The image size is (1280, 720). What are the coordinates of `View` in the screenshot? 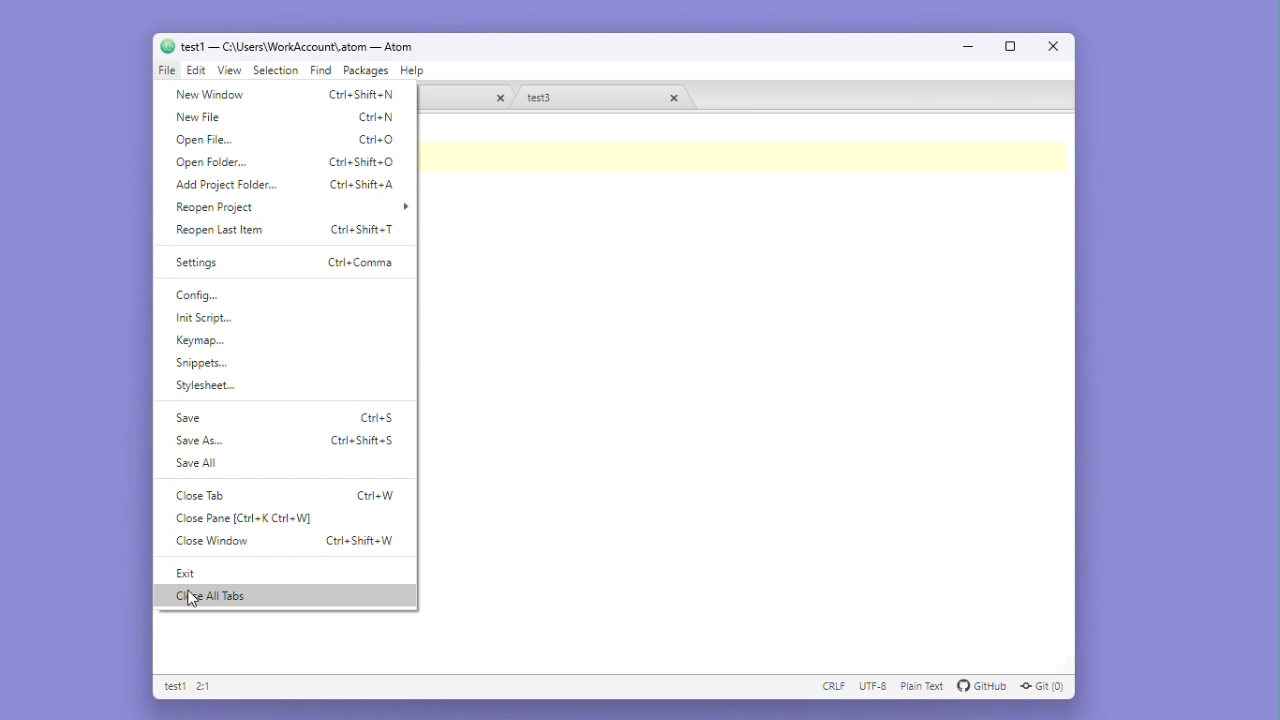 It's located at (232, 72).